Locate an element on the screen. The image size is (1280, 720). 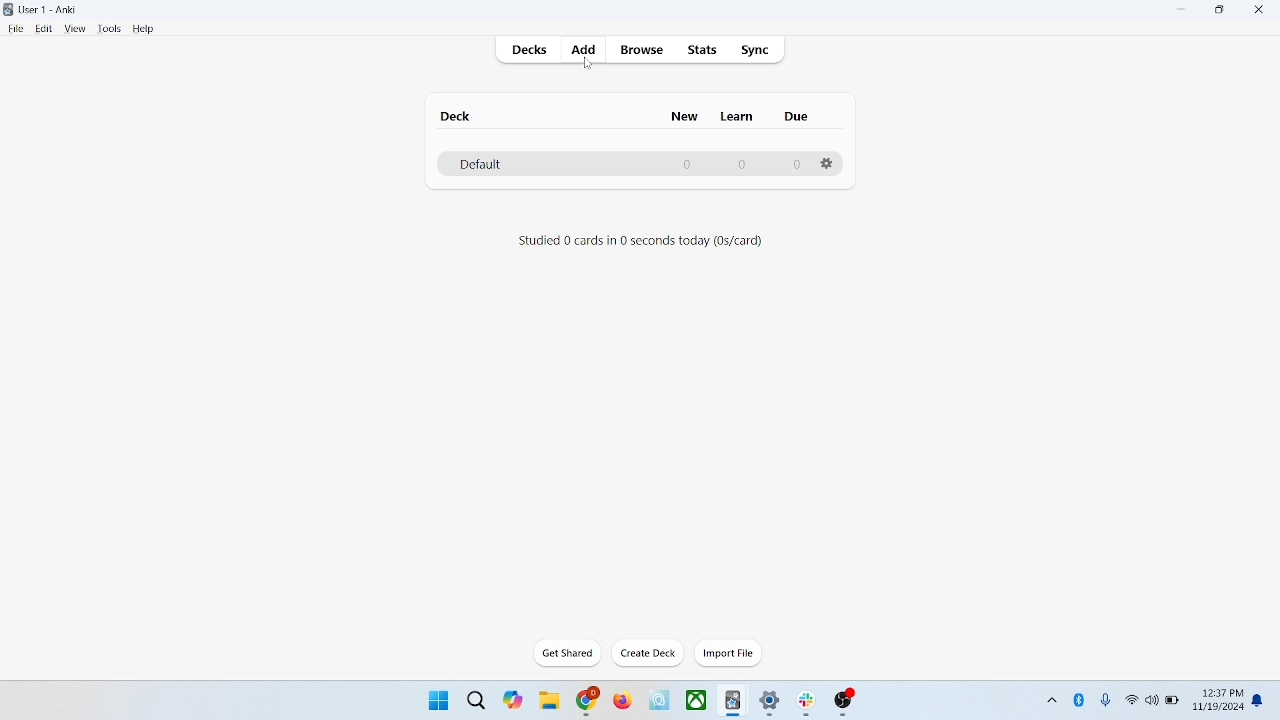
search is located at coordinates (477, 699).